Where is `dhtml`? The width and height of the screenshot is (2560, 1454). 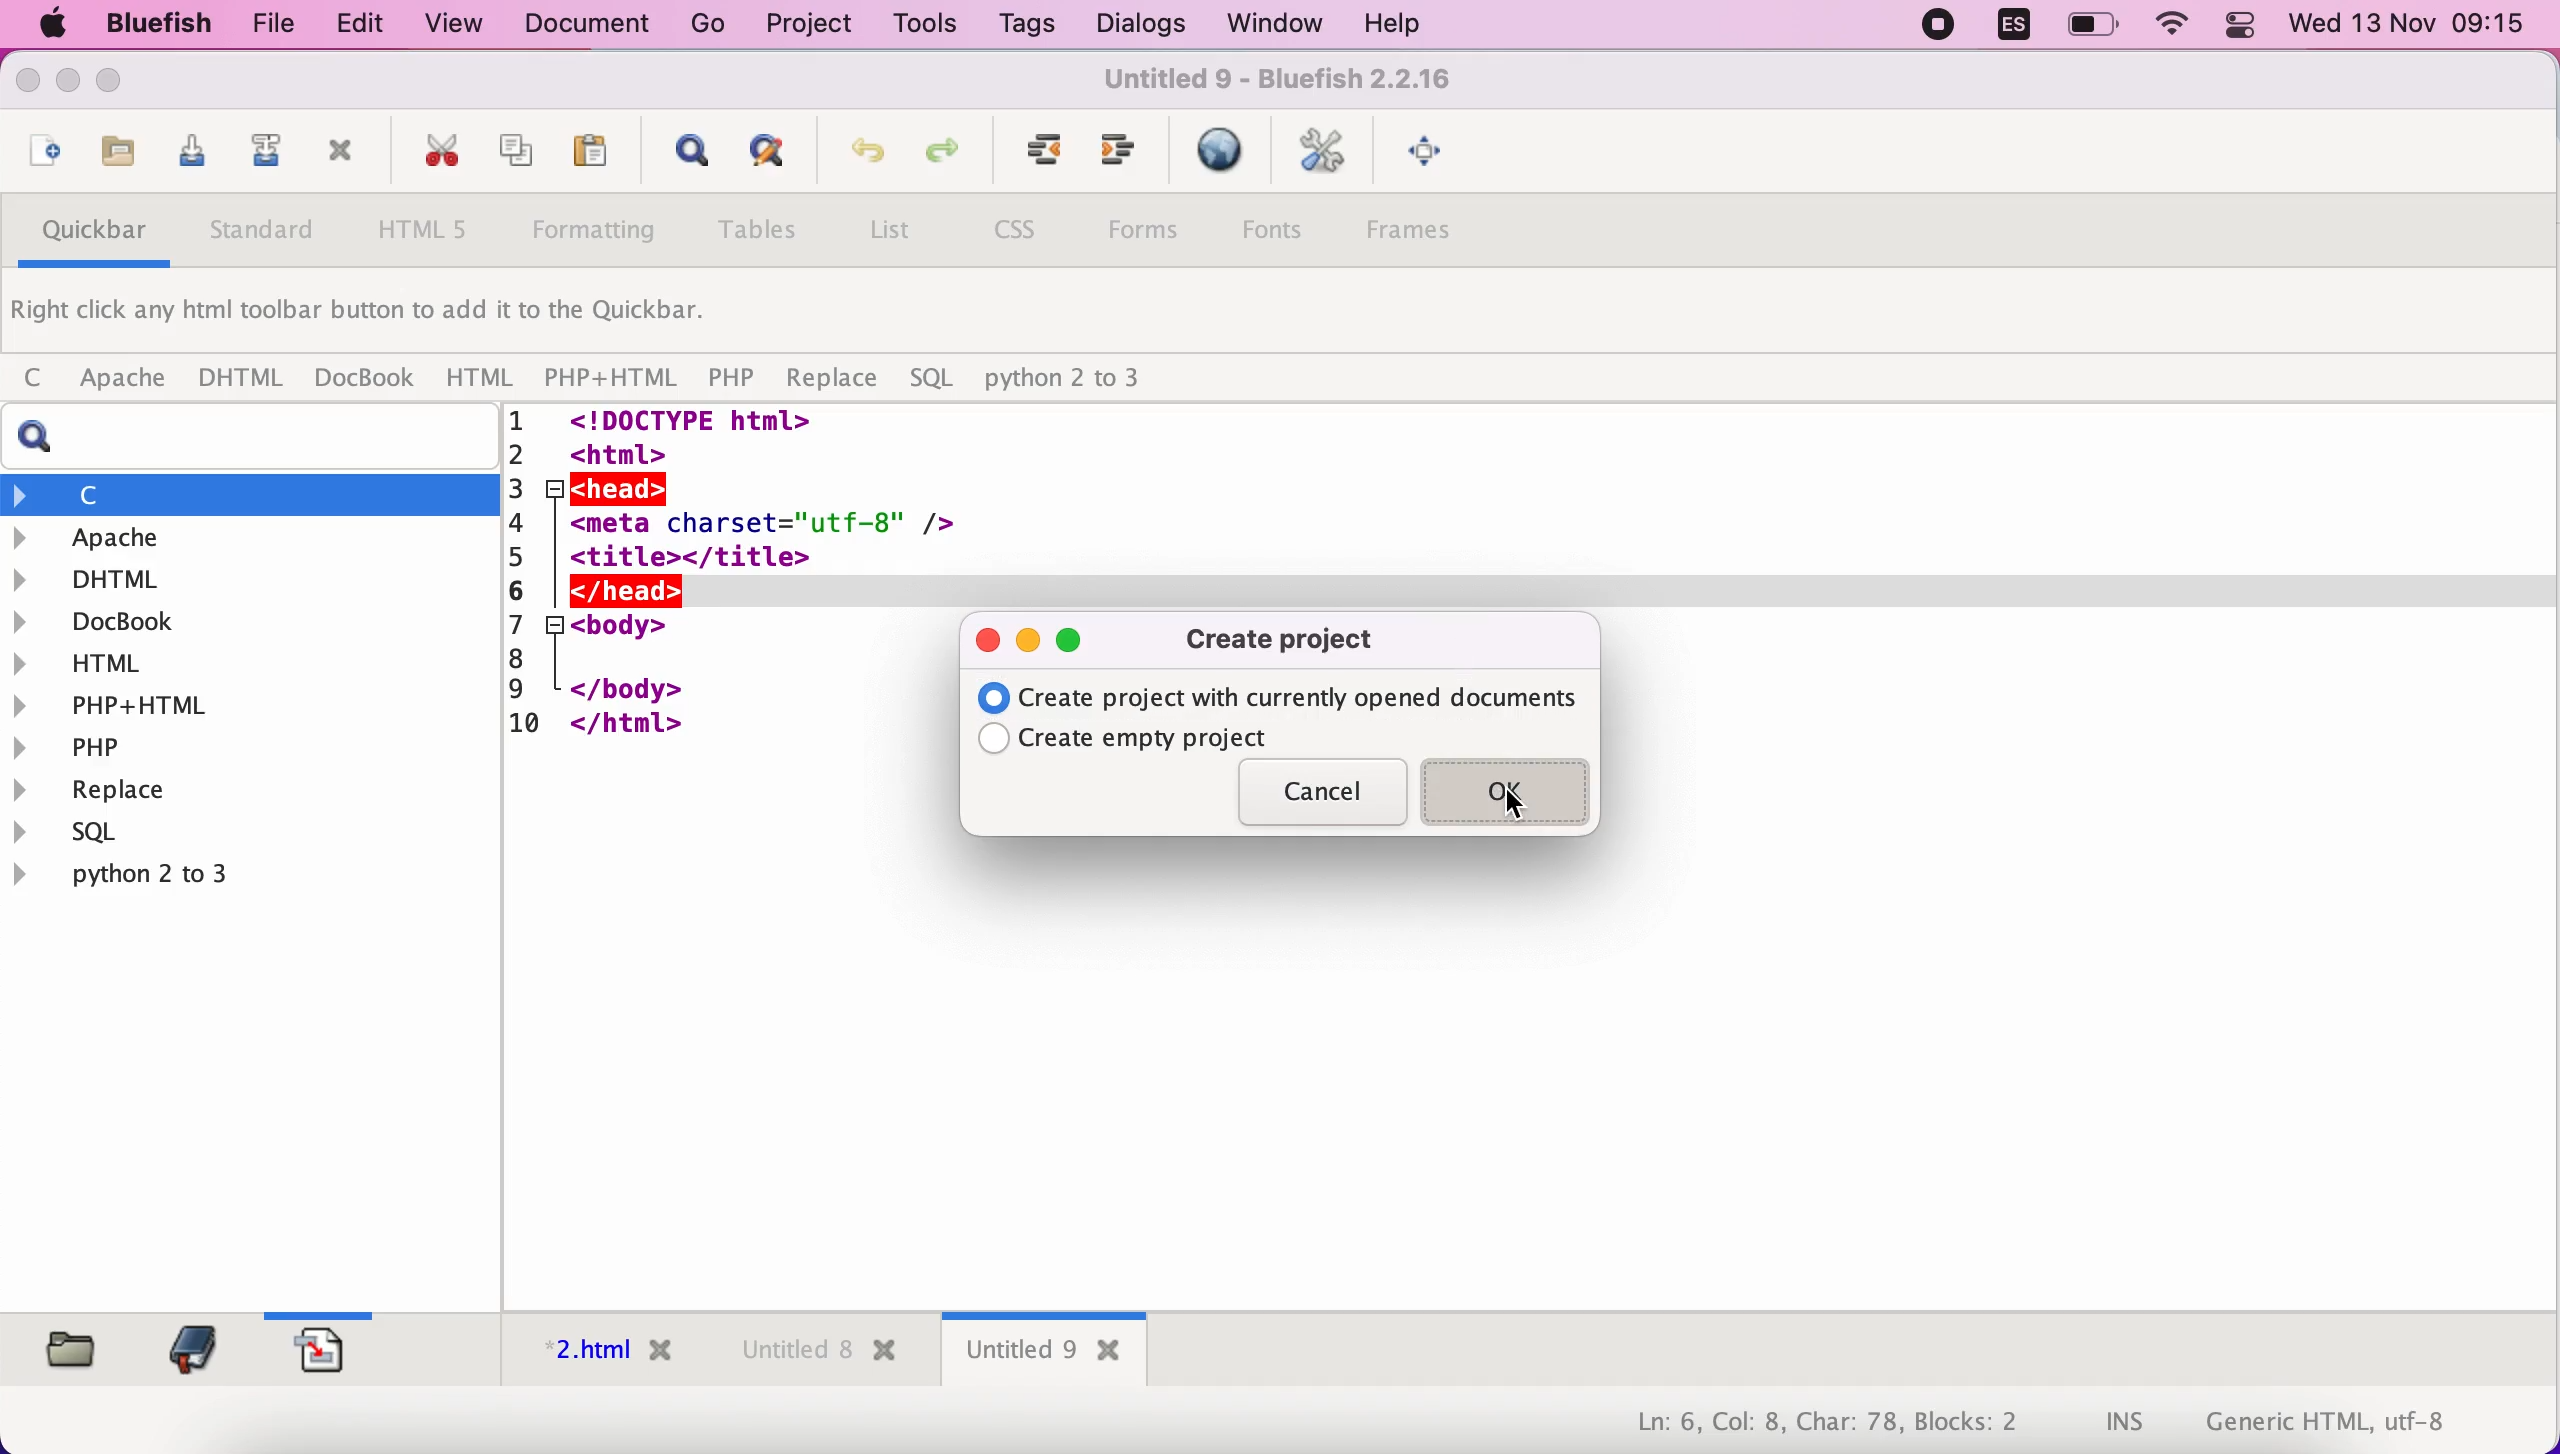
dhtml is located at coordinates (251, 576).